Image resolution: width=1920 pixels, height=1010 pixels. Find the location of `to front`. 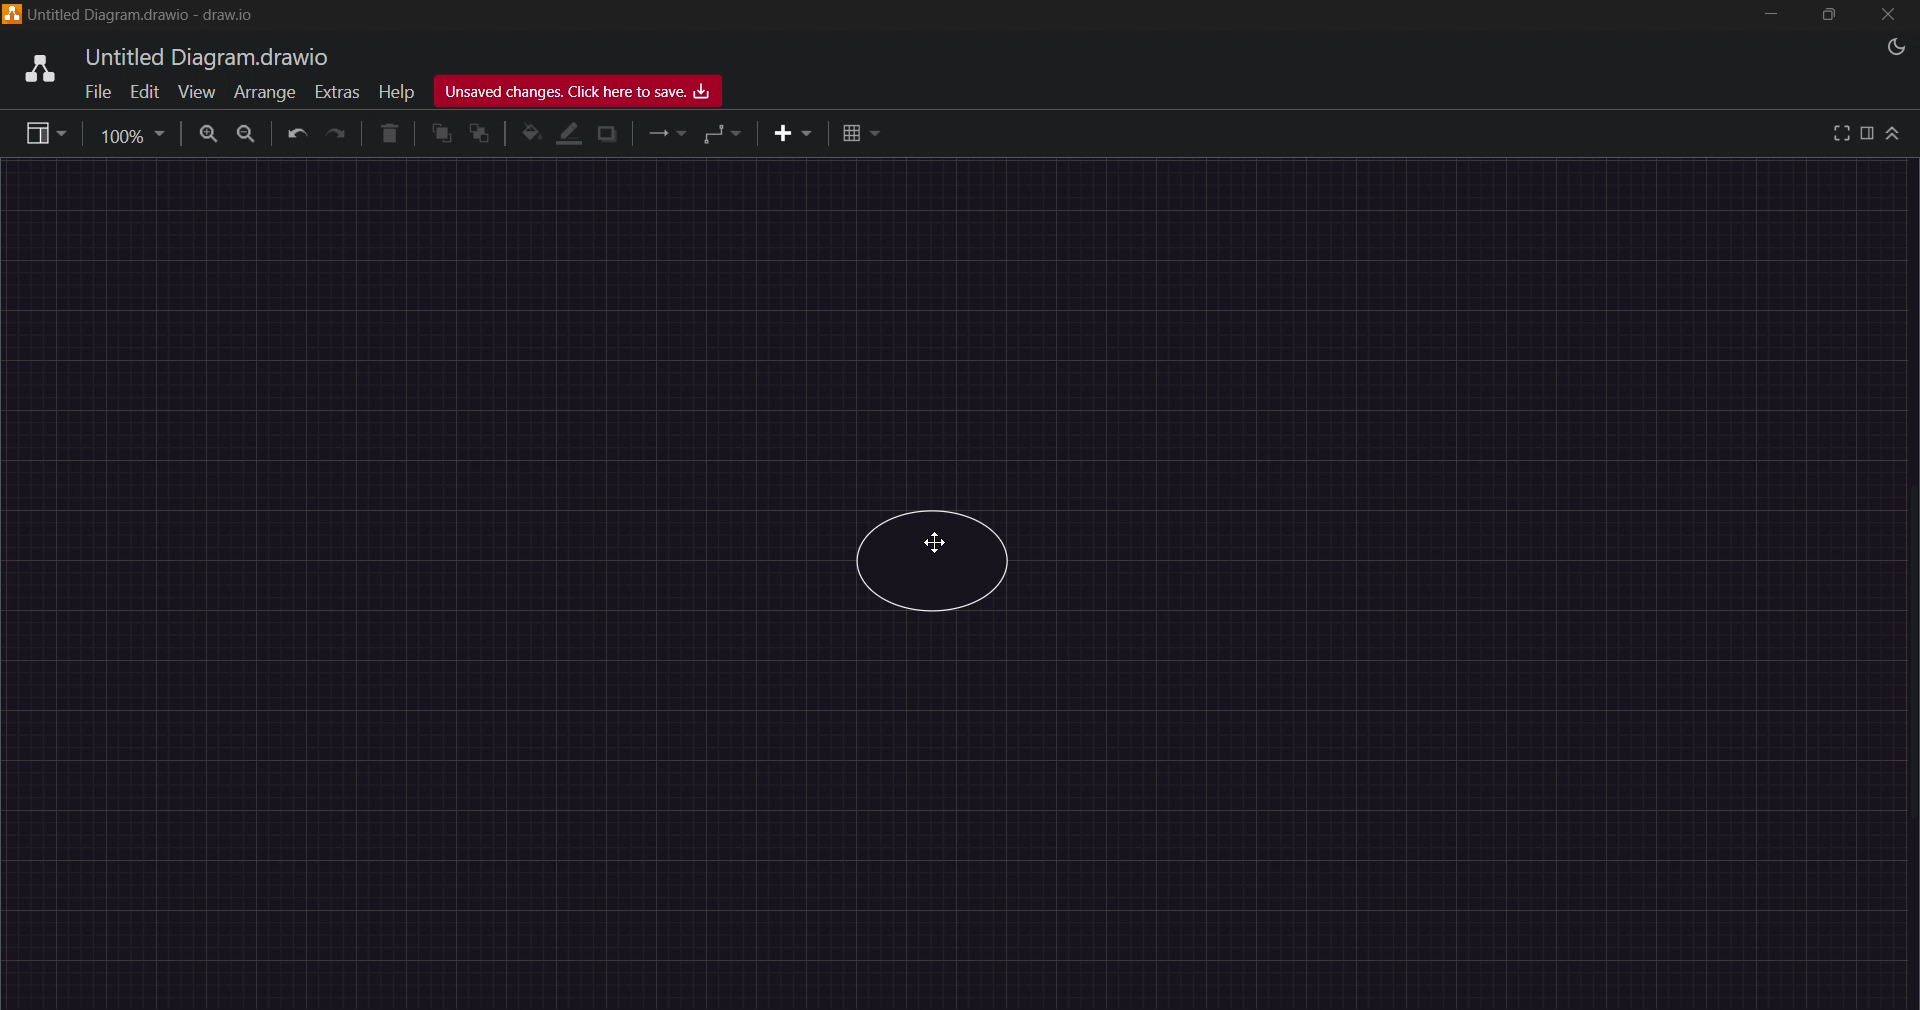

to front is located at coordinates (442, 133).